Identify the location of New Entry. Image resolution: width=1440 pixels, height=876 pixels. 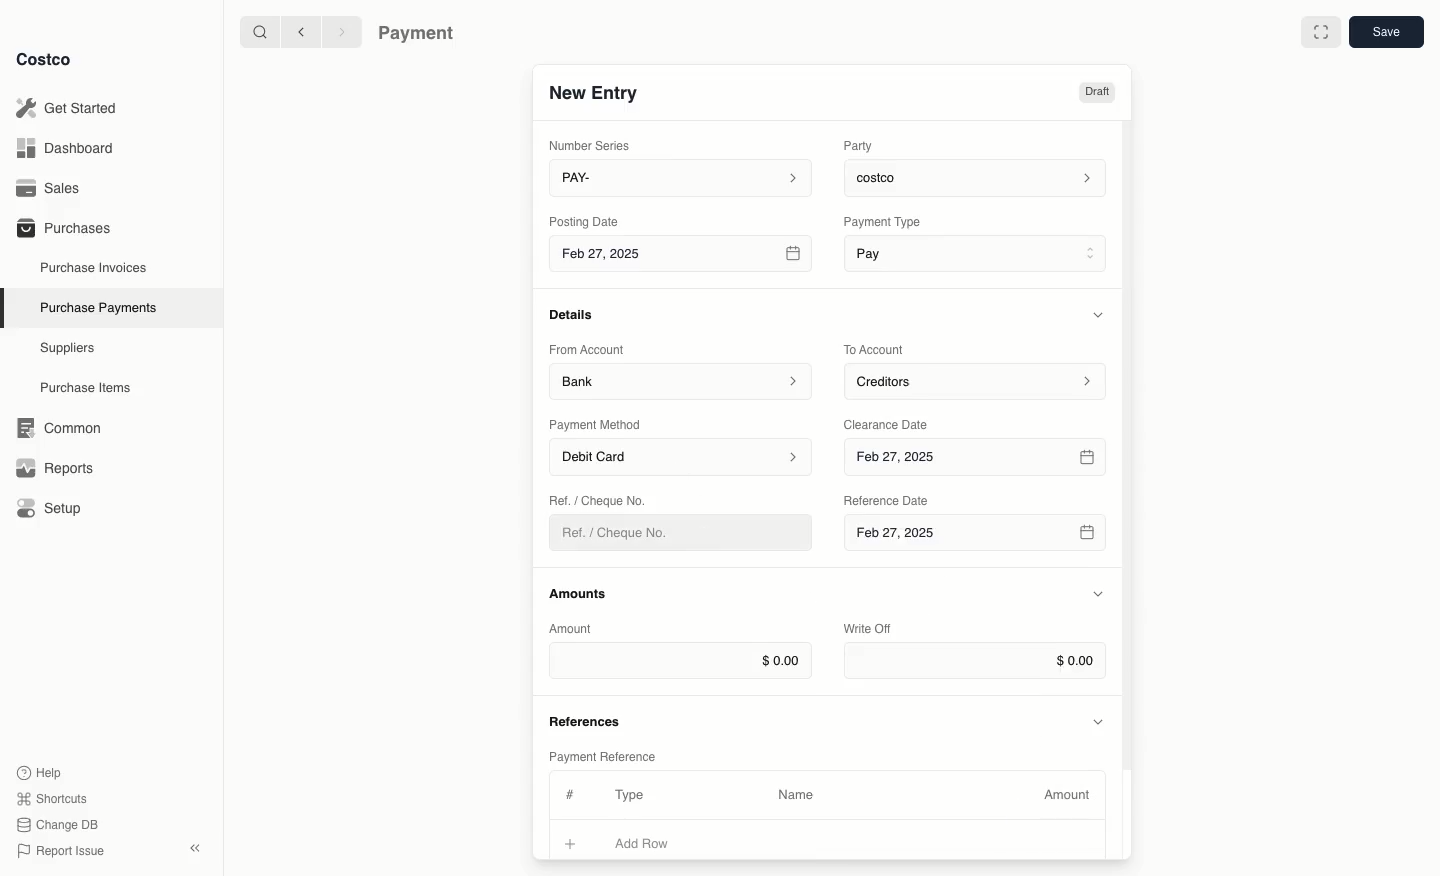
(595, 92).